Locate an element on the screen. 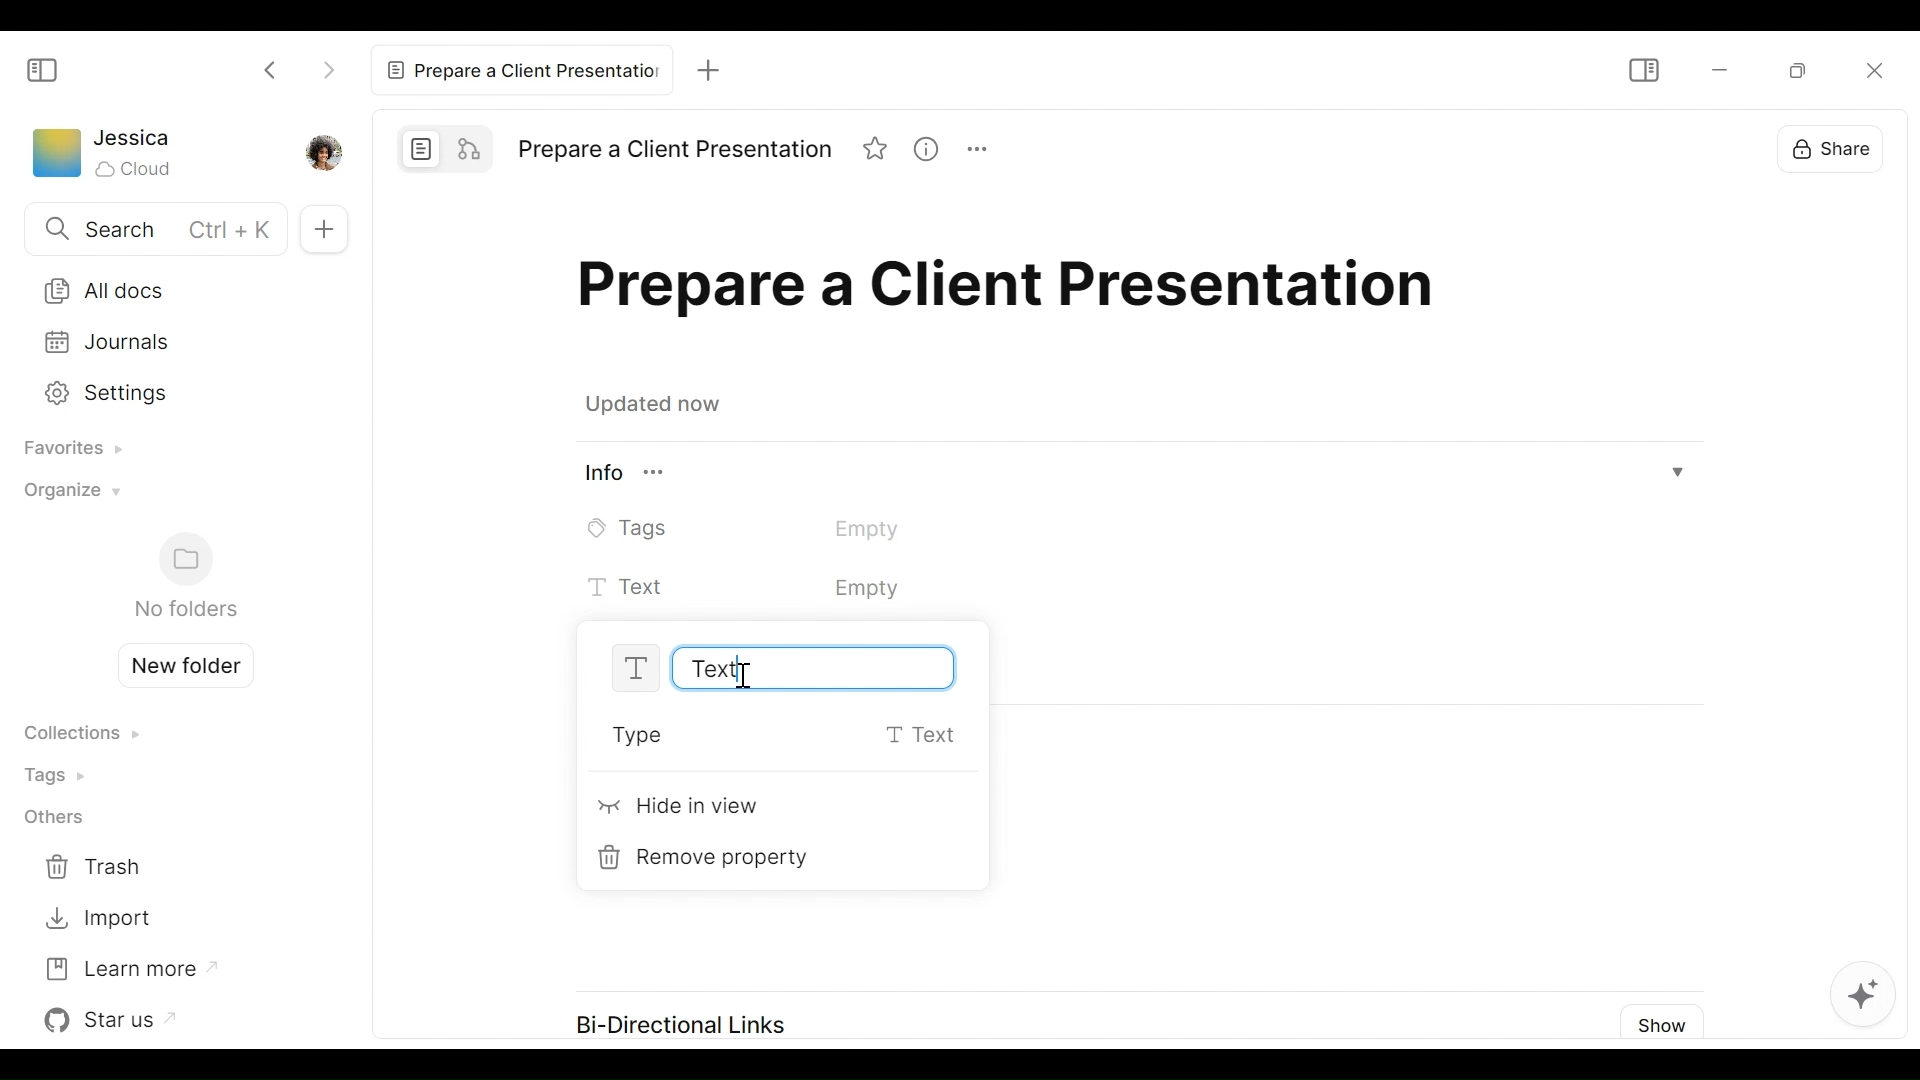 The height and width of the screenshot is (1080, 1920). Current tab is located at coordinates (526, 70).